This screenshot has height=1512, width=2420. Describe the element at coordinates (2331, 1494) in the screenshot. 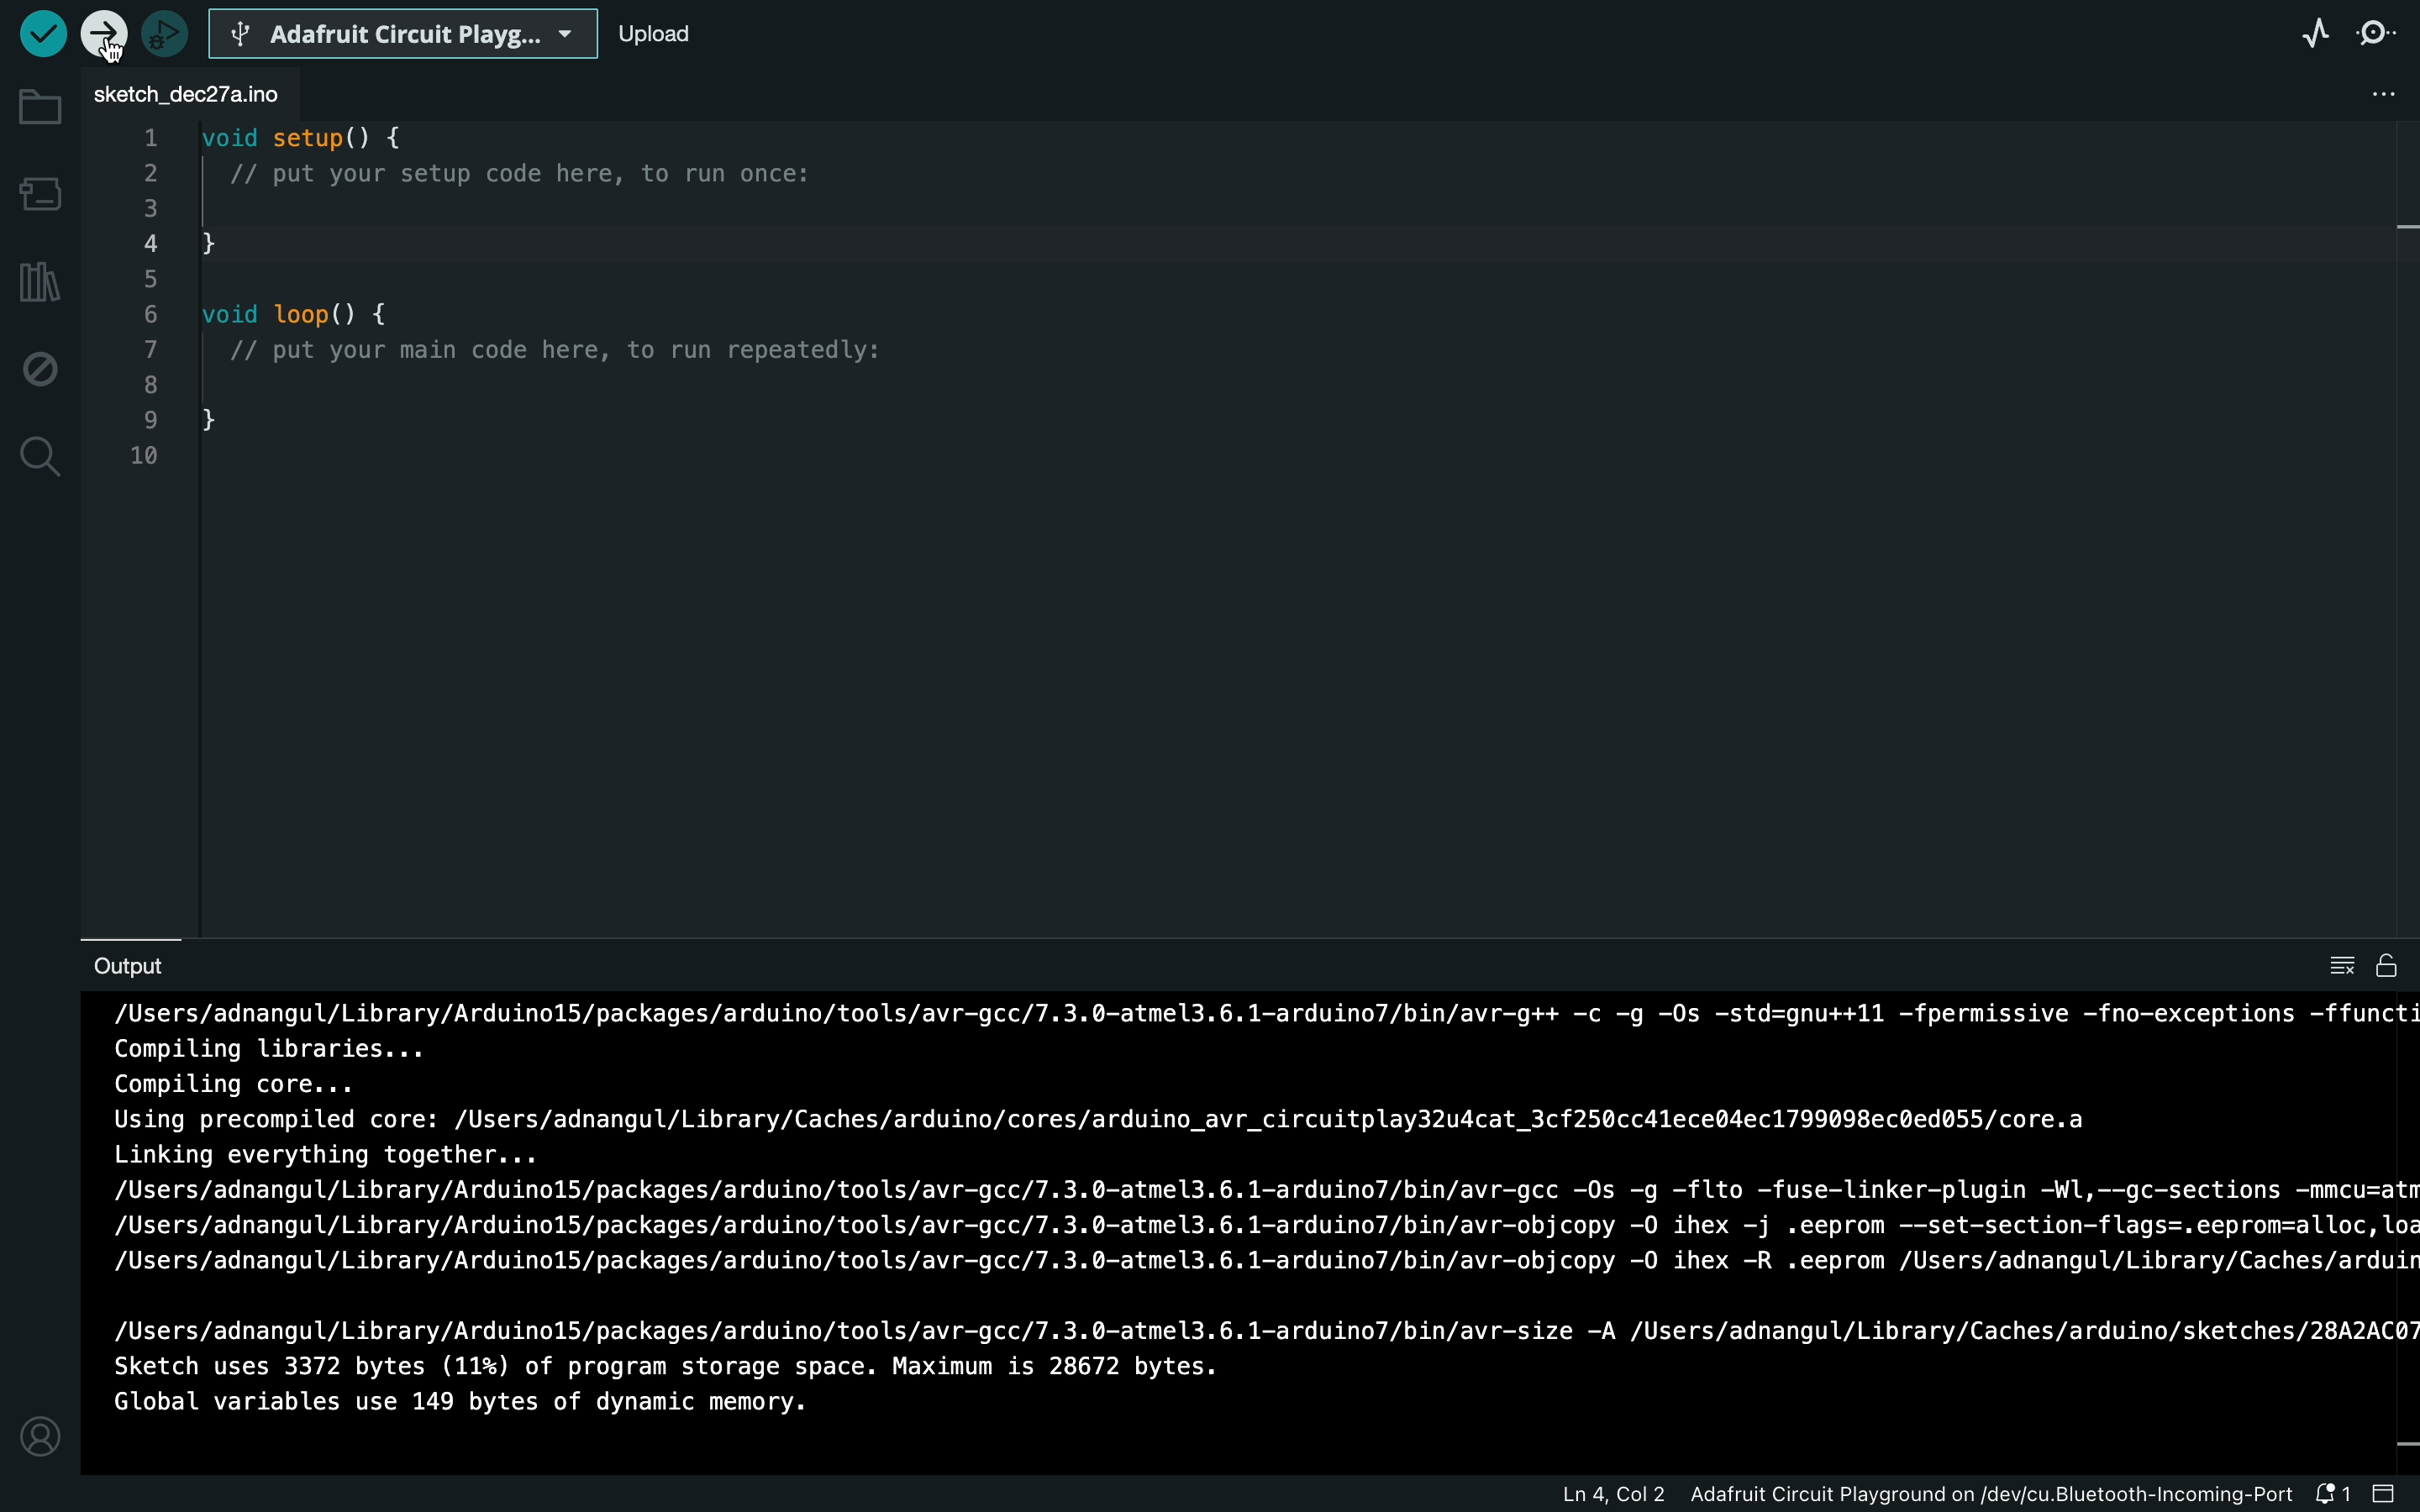

I see `notification` at that location.